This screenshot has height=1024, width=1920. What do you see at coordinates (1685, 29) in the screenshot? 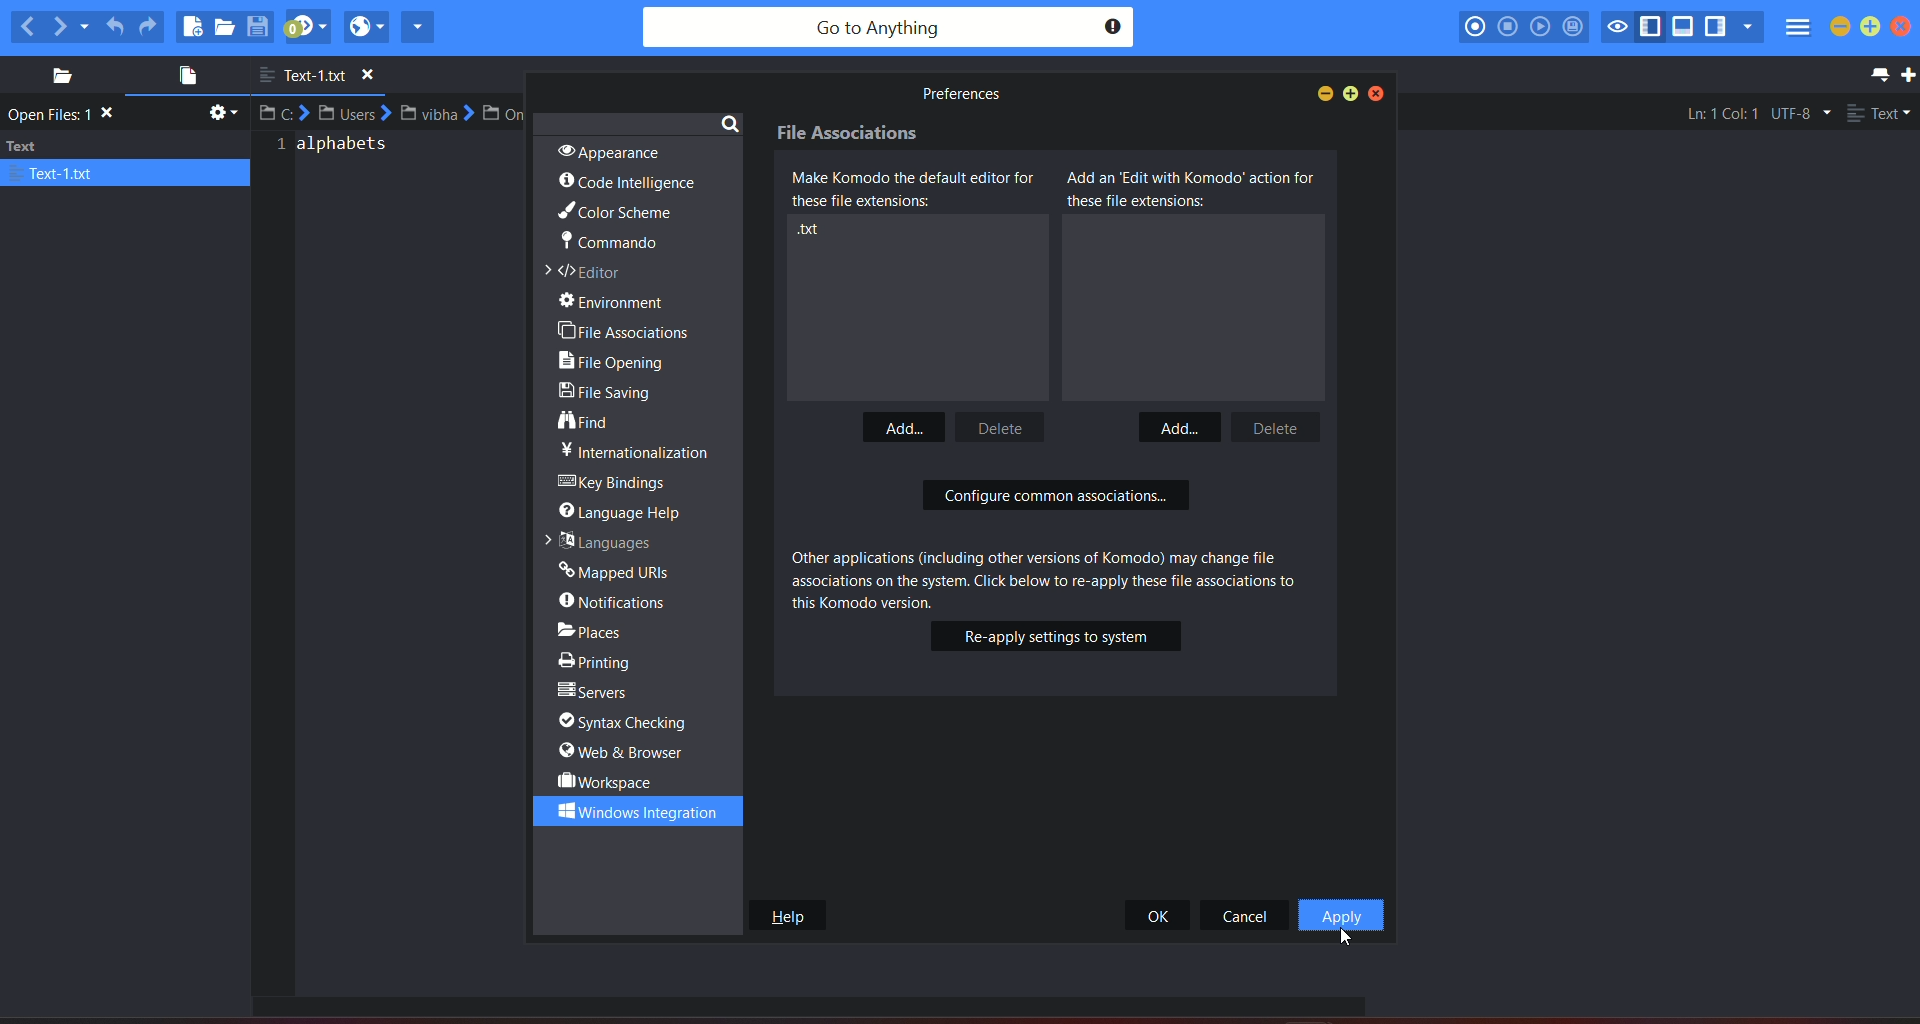
I see `show/hide bottom pane` at bounding box center [1685, 29].